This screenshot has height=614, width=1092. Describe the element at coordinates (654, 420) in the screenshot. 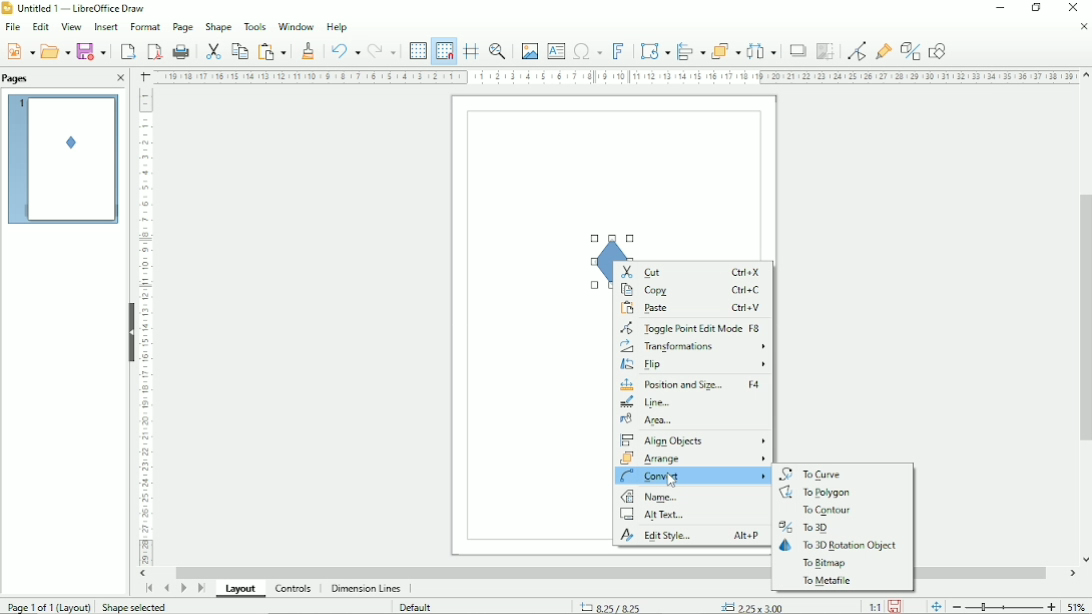

I see `Area` at that location.